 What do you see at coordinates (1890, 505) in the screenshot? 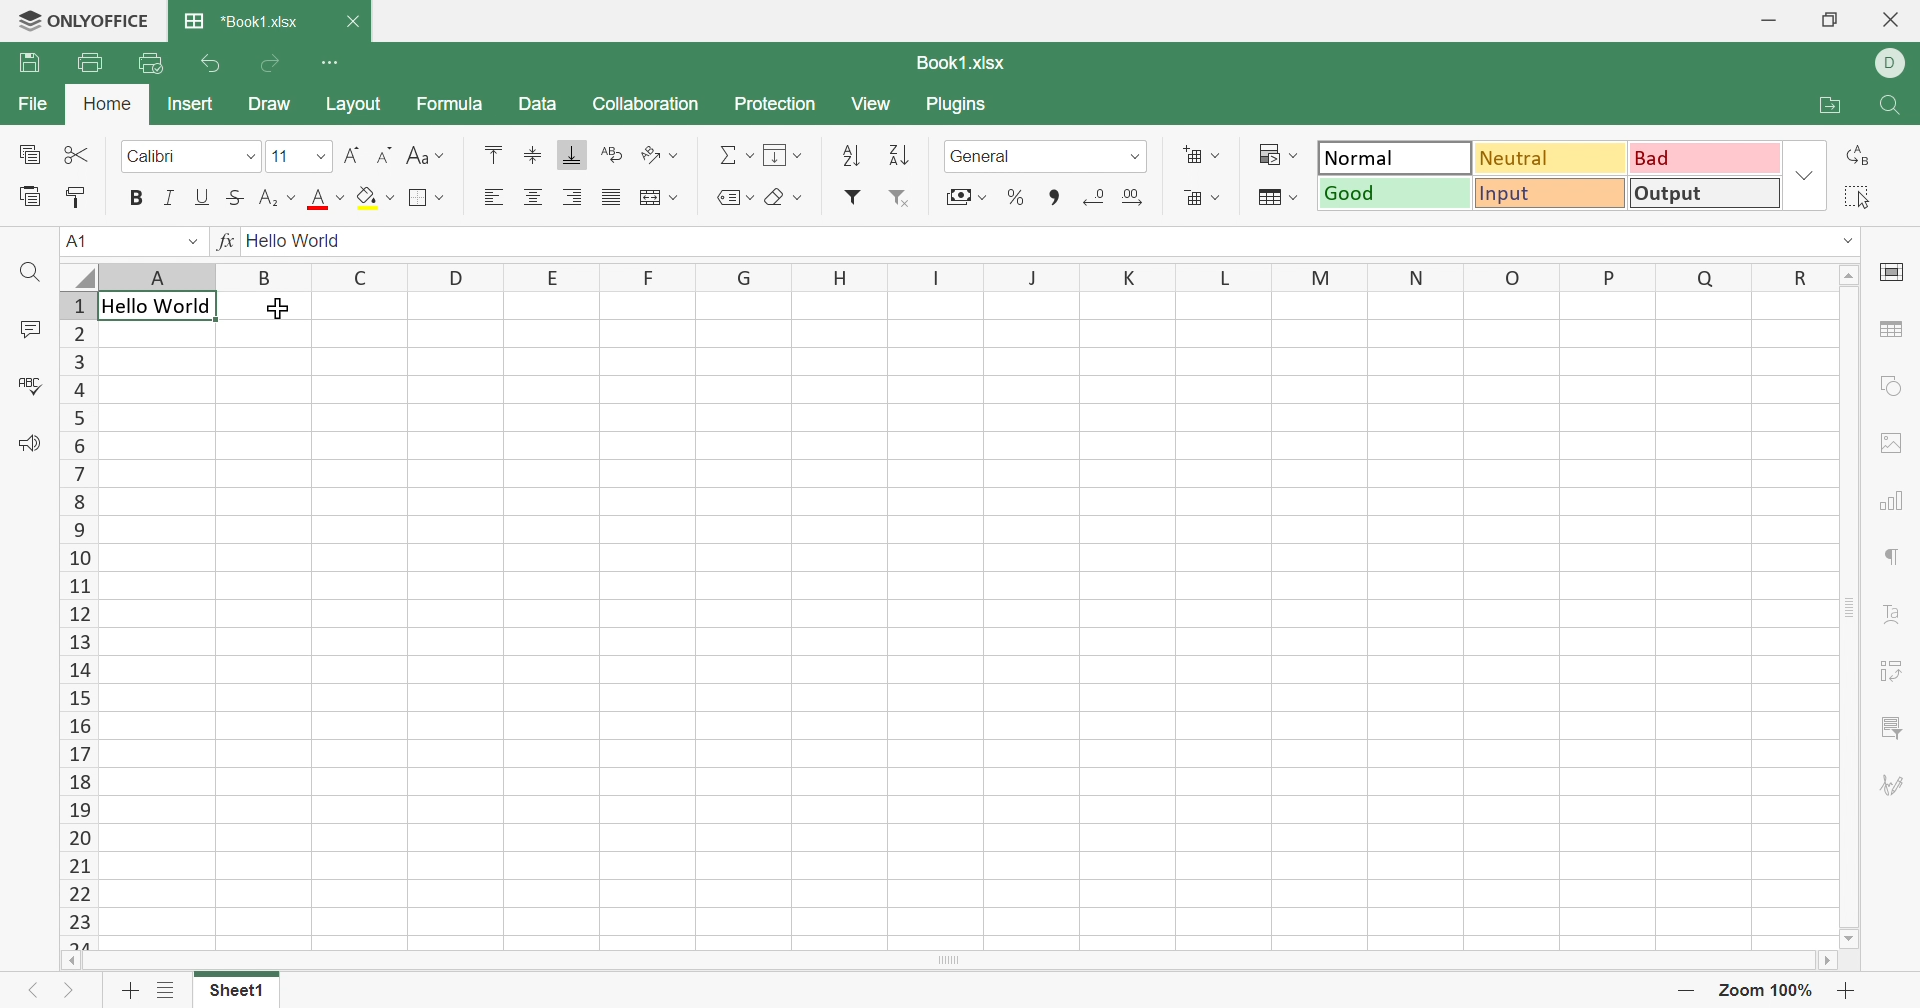
I see `Chart settings` at bounding box center [1890, 505].